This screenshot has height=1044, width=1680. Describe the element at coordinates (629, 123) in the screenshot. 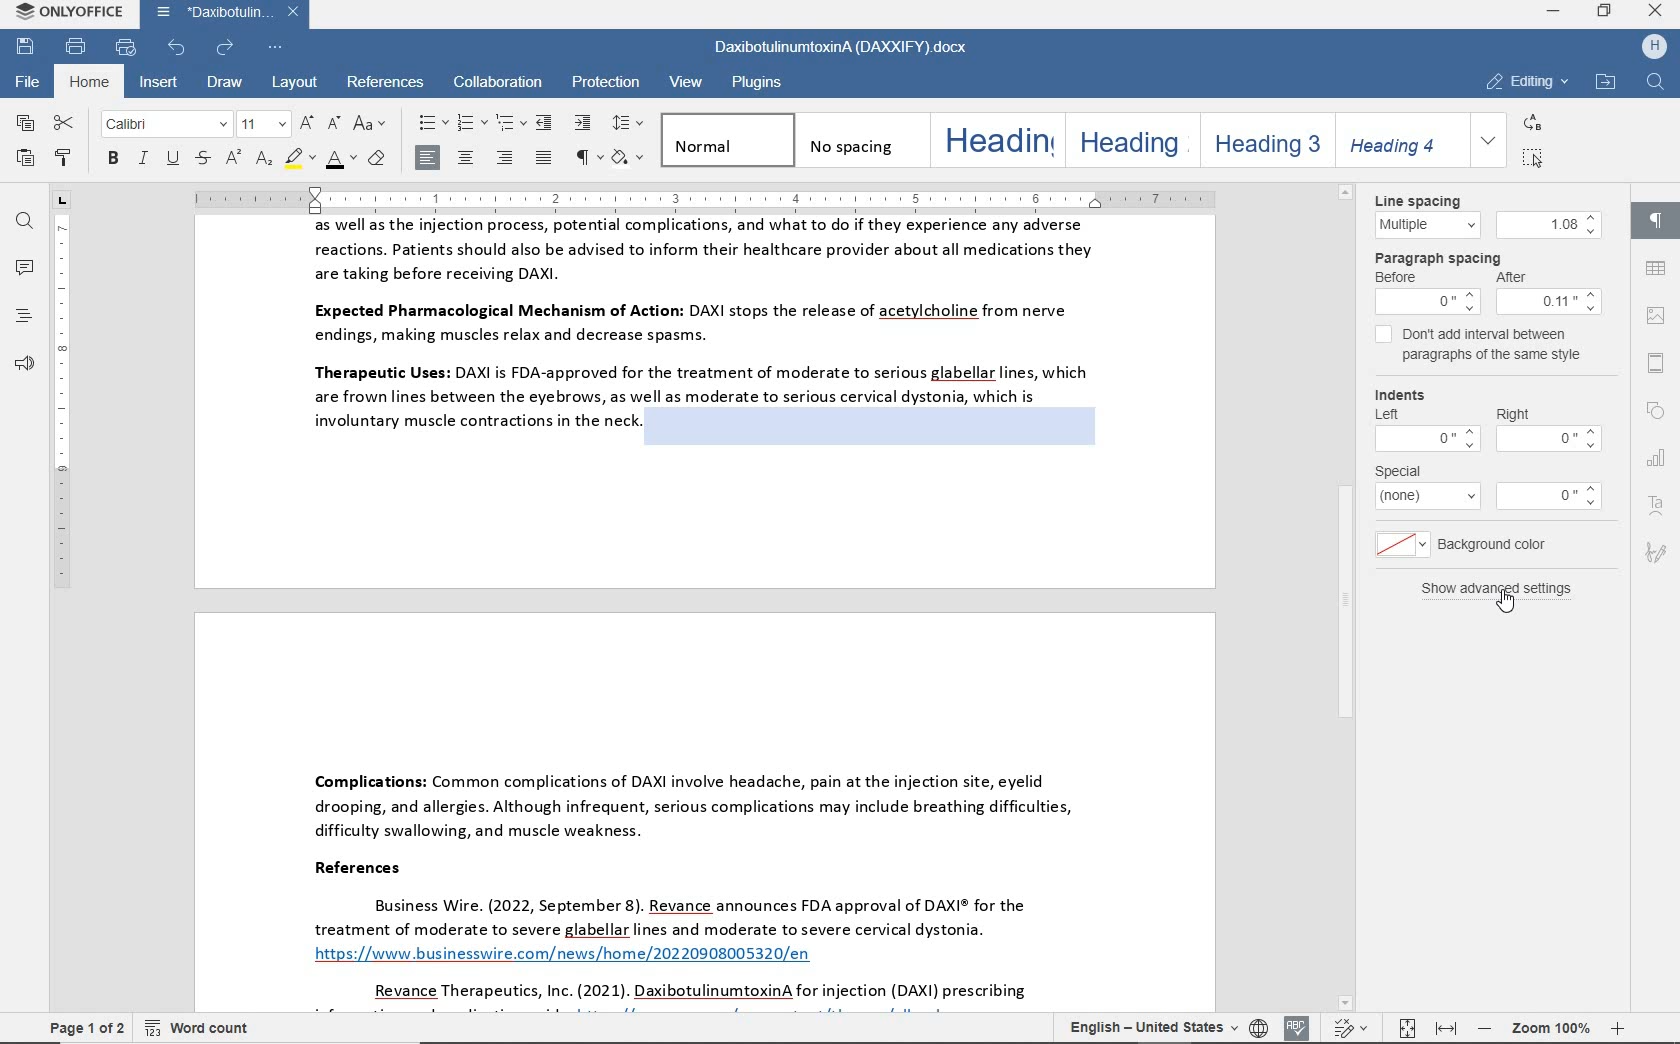

I see `paragraph line spacing` at that location.